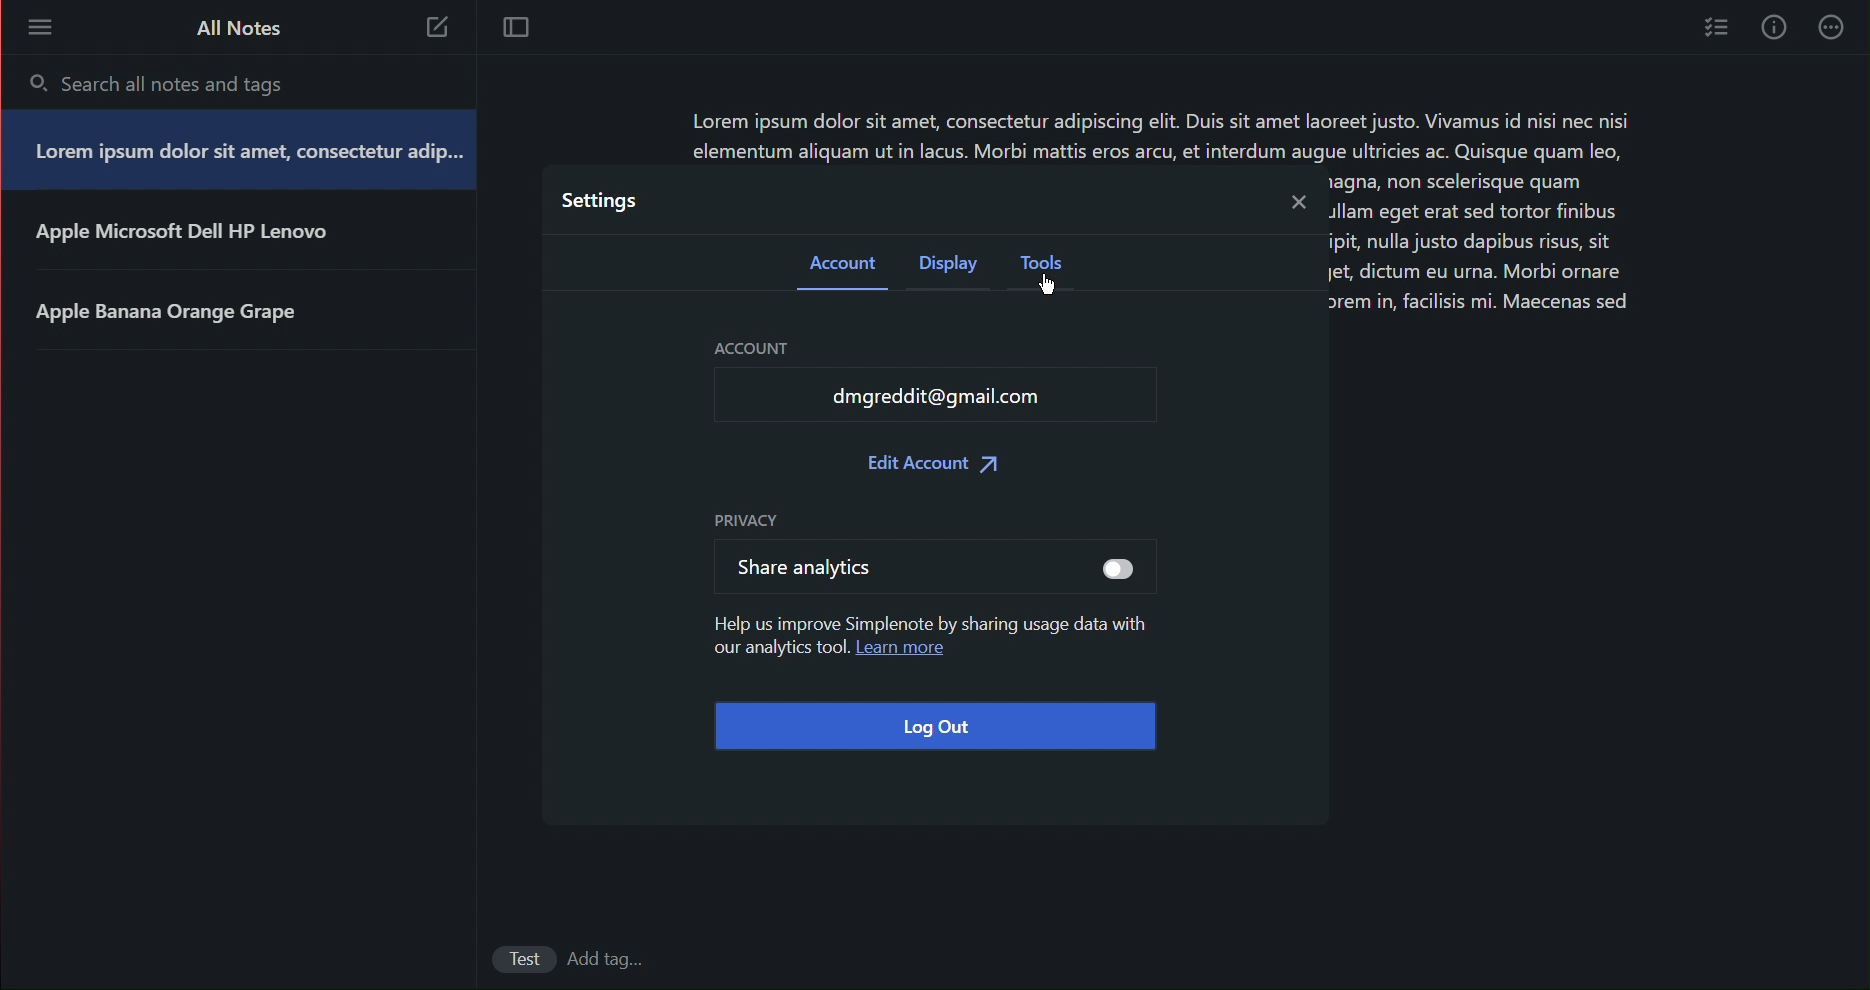  What do you see at coordinates (1295, 201) in the screenshot?
I see `Close` at bounding box center [1295, 201].